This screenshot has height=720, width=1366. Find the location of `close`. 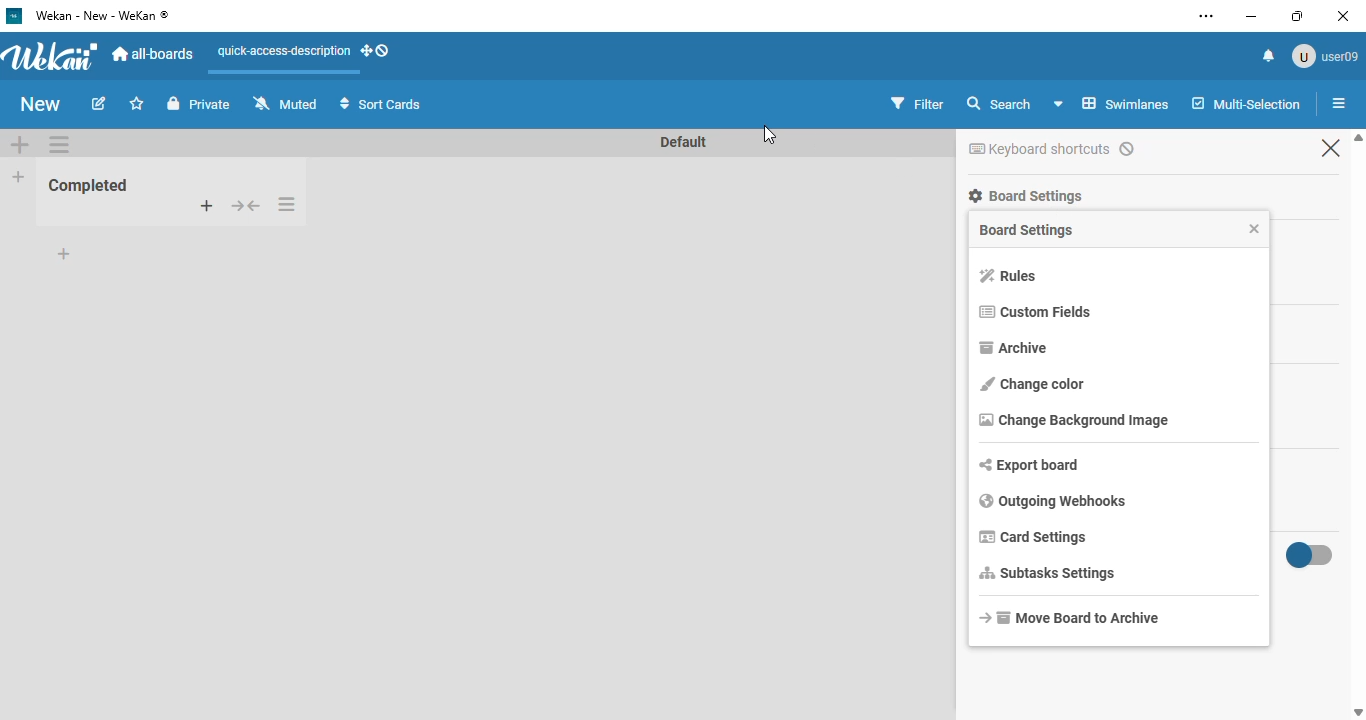

close is located at coordinates (1330, 149).